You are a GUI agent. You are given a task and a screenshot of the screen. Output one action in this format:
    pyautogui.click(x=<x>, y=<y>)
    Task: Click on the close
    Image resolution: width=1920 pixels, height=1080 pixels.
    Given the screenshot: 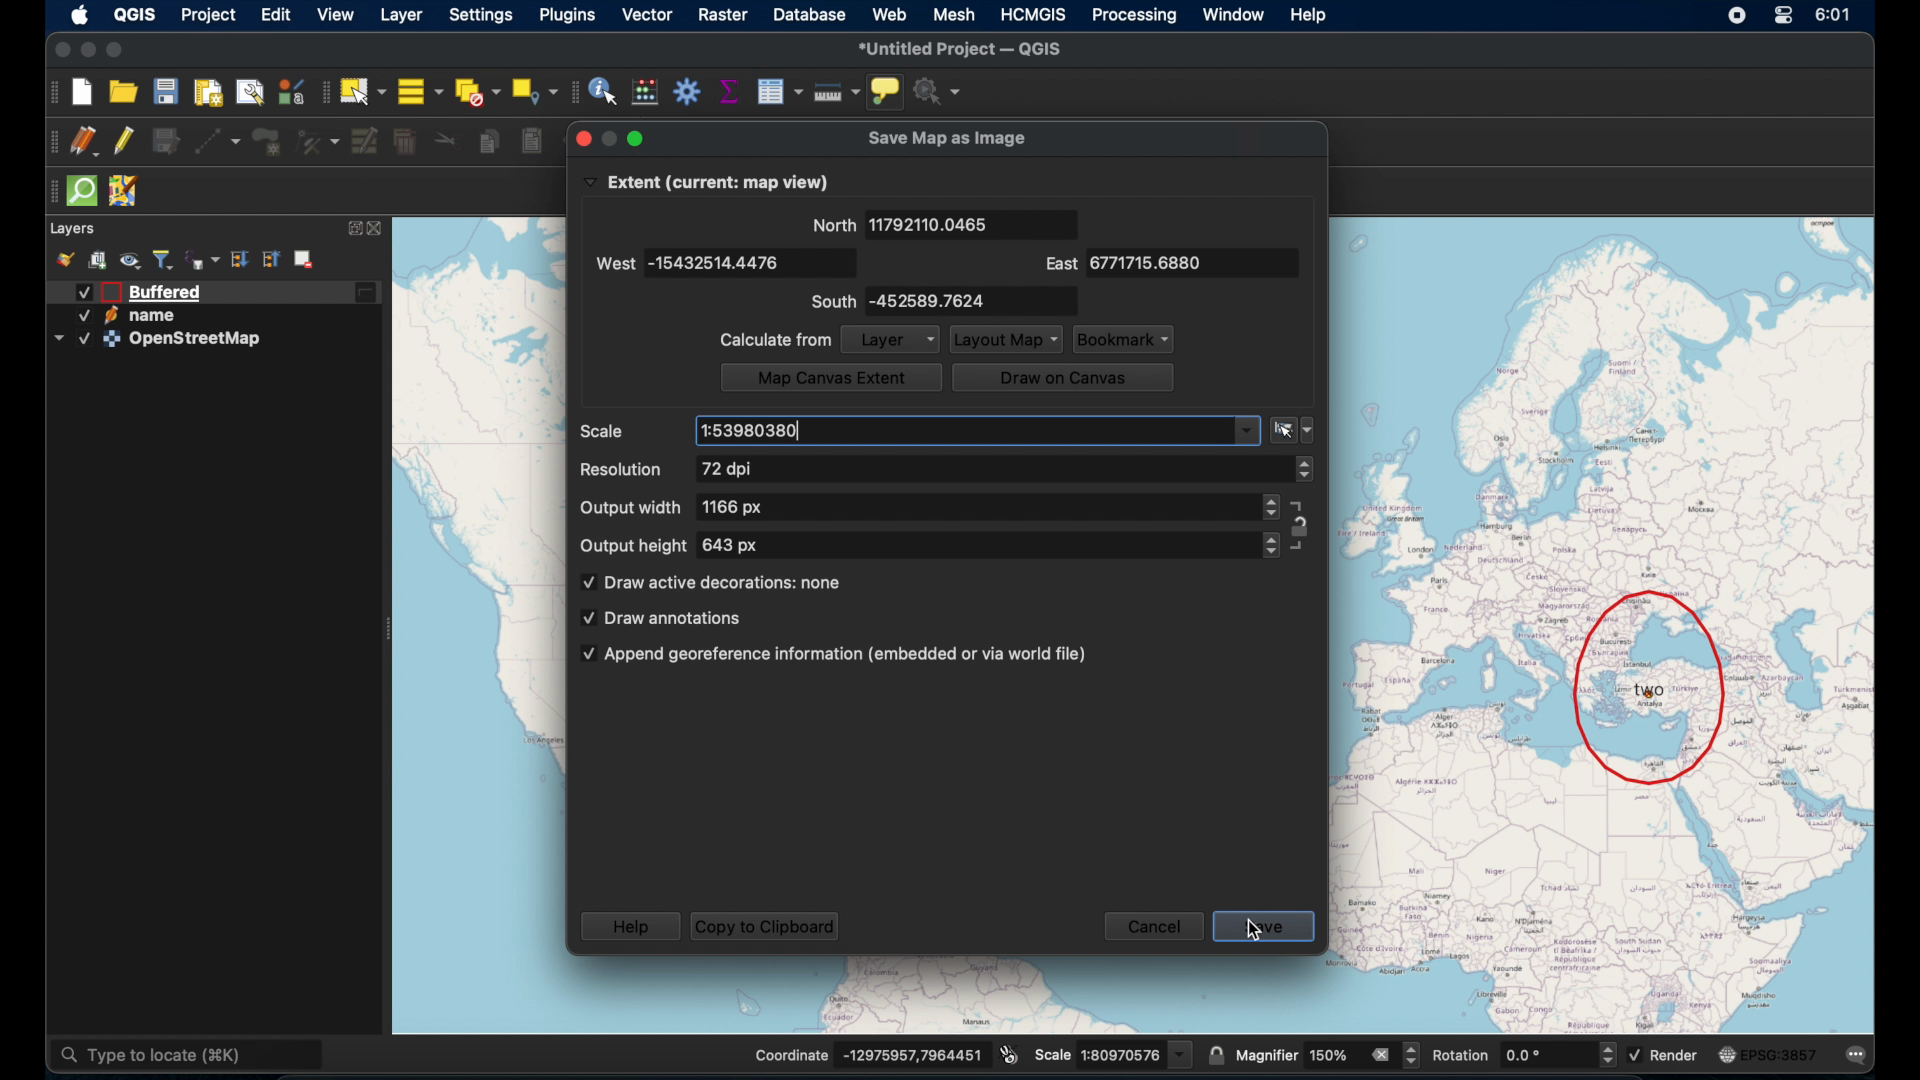 What is the action you would take?
    pyautogui.click(x=380, y=229)
    